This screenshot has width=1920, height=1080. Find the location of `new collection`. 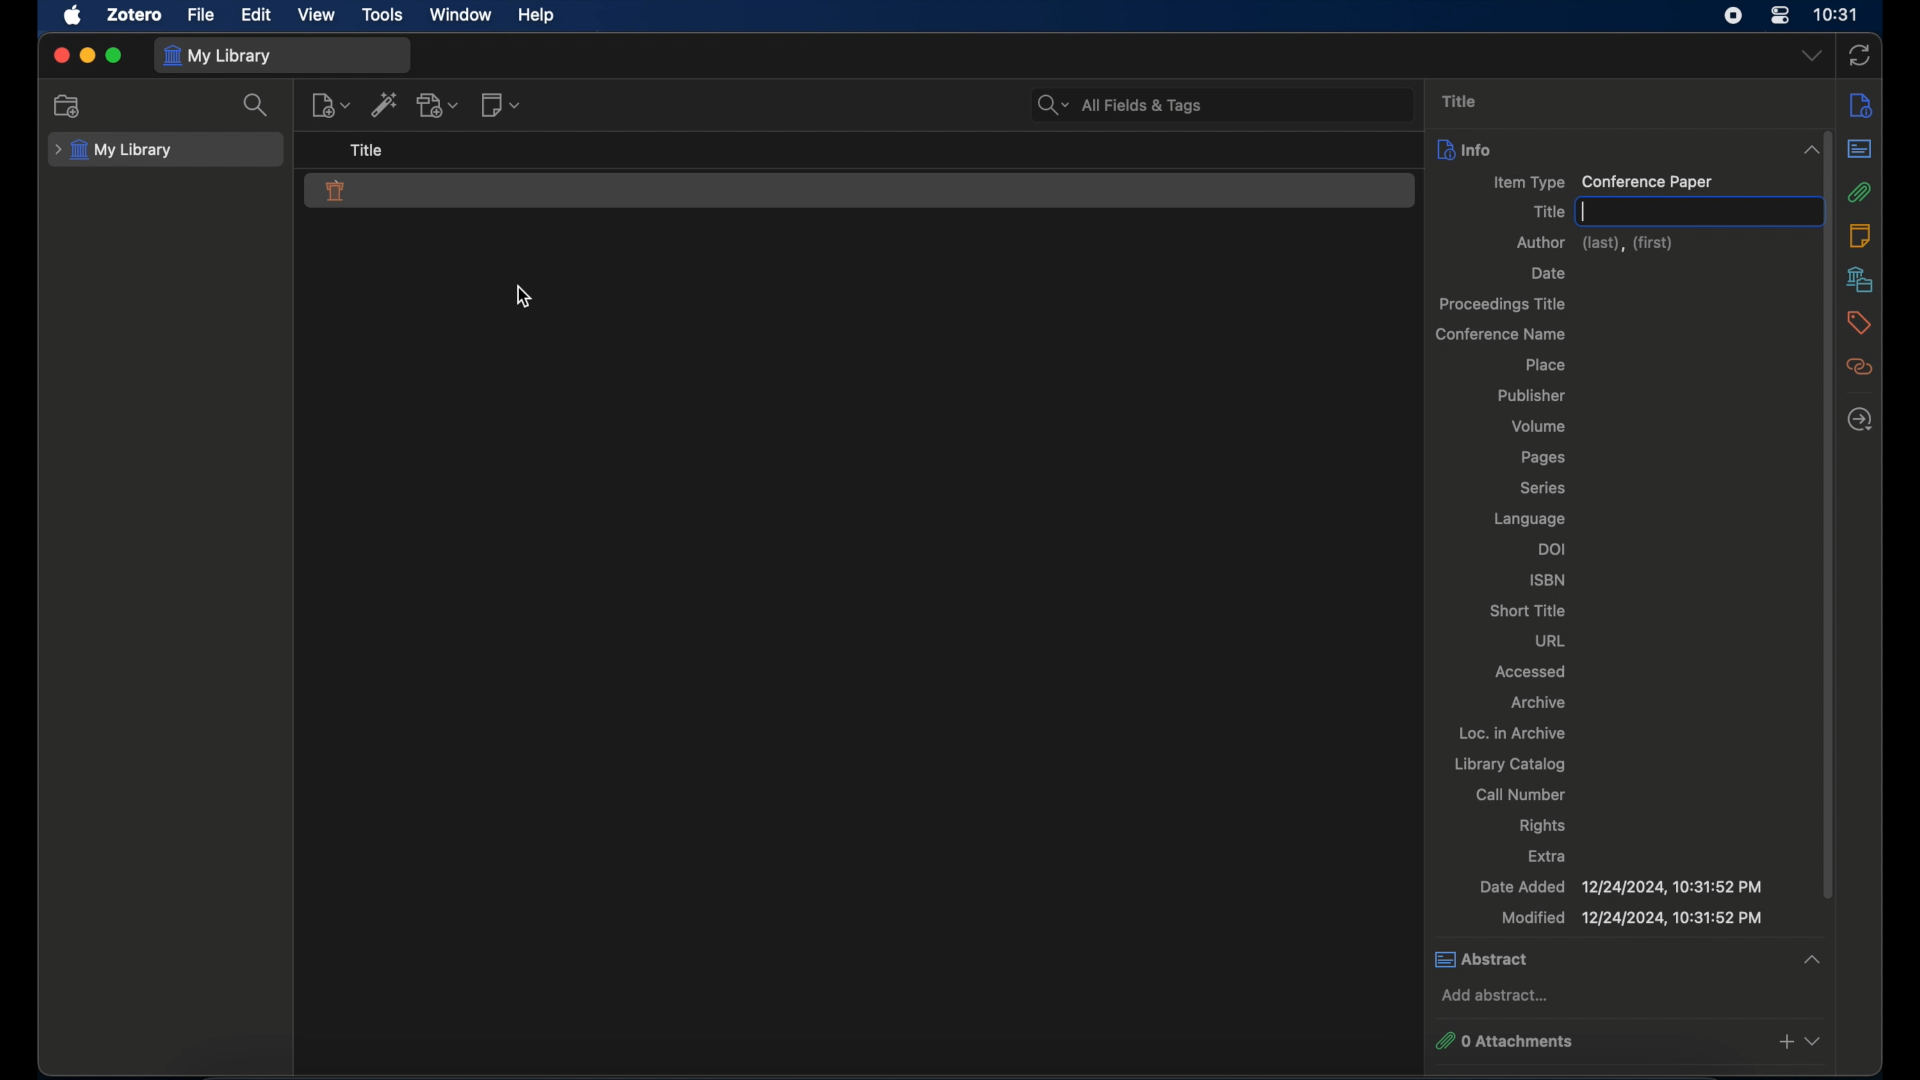

new collection is located at coordinates (68, 106).